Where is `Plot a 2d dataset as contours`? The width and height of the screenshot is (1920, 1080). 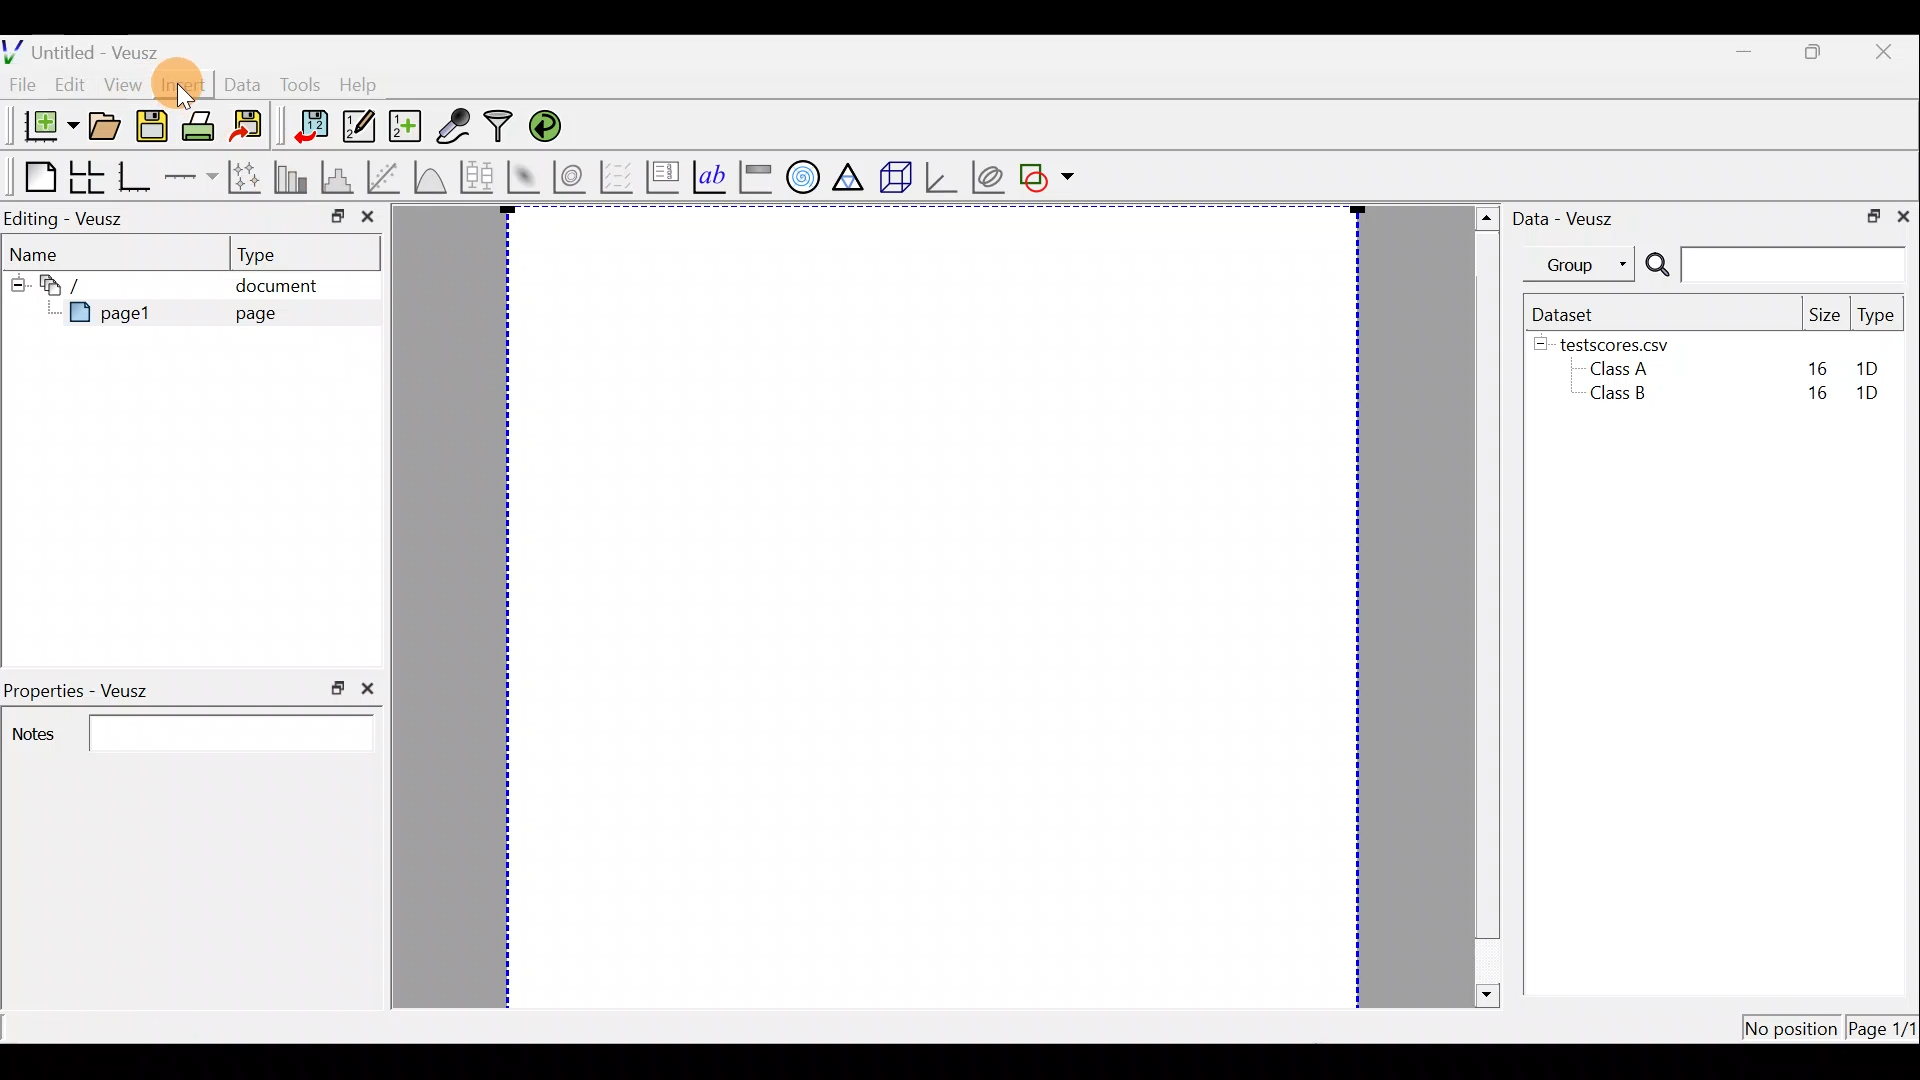
Plot a 2d dataset as contours is located at coordinates (572, 177).